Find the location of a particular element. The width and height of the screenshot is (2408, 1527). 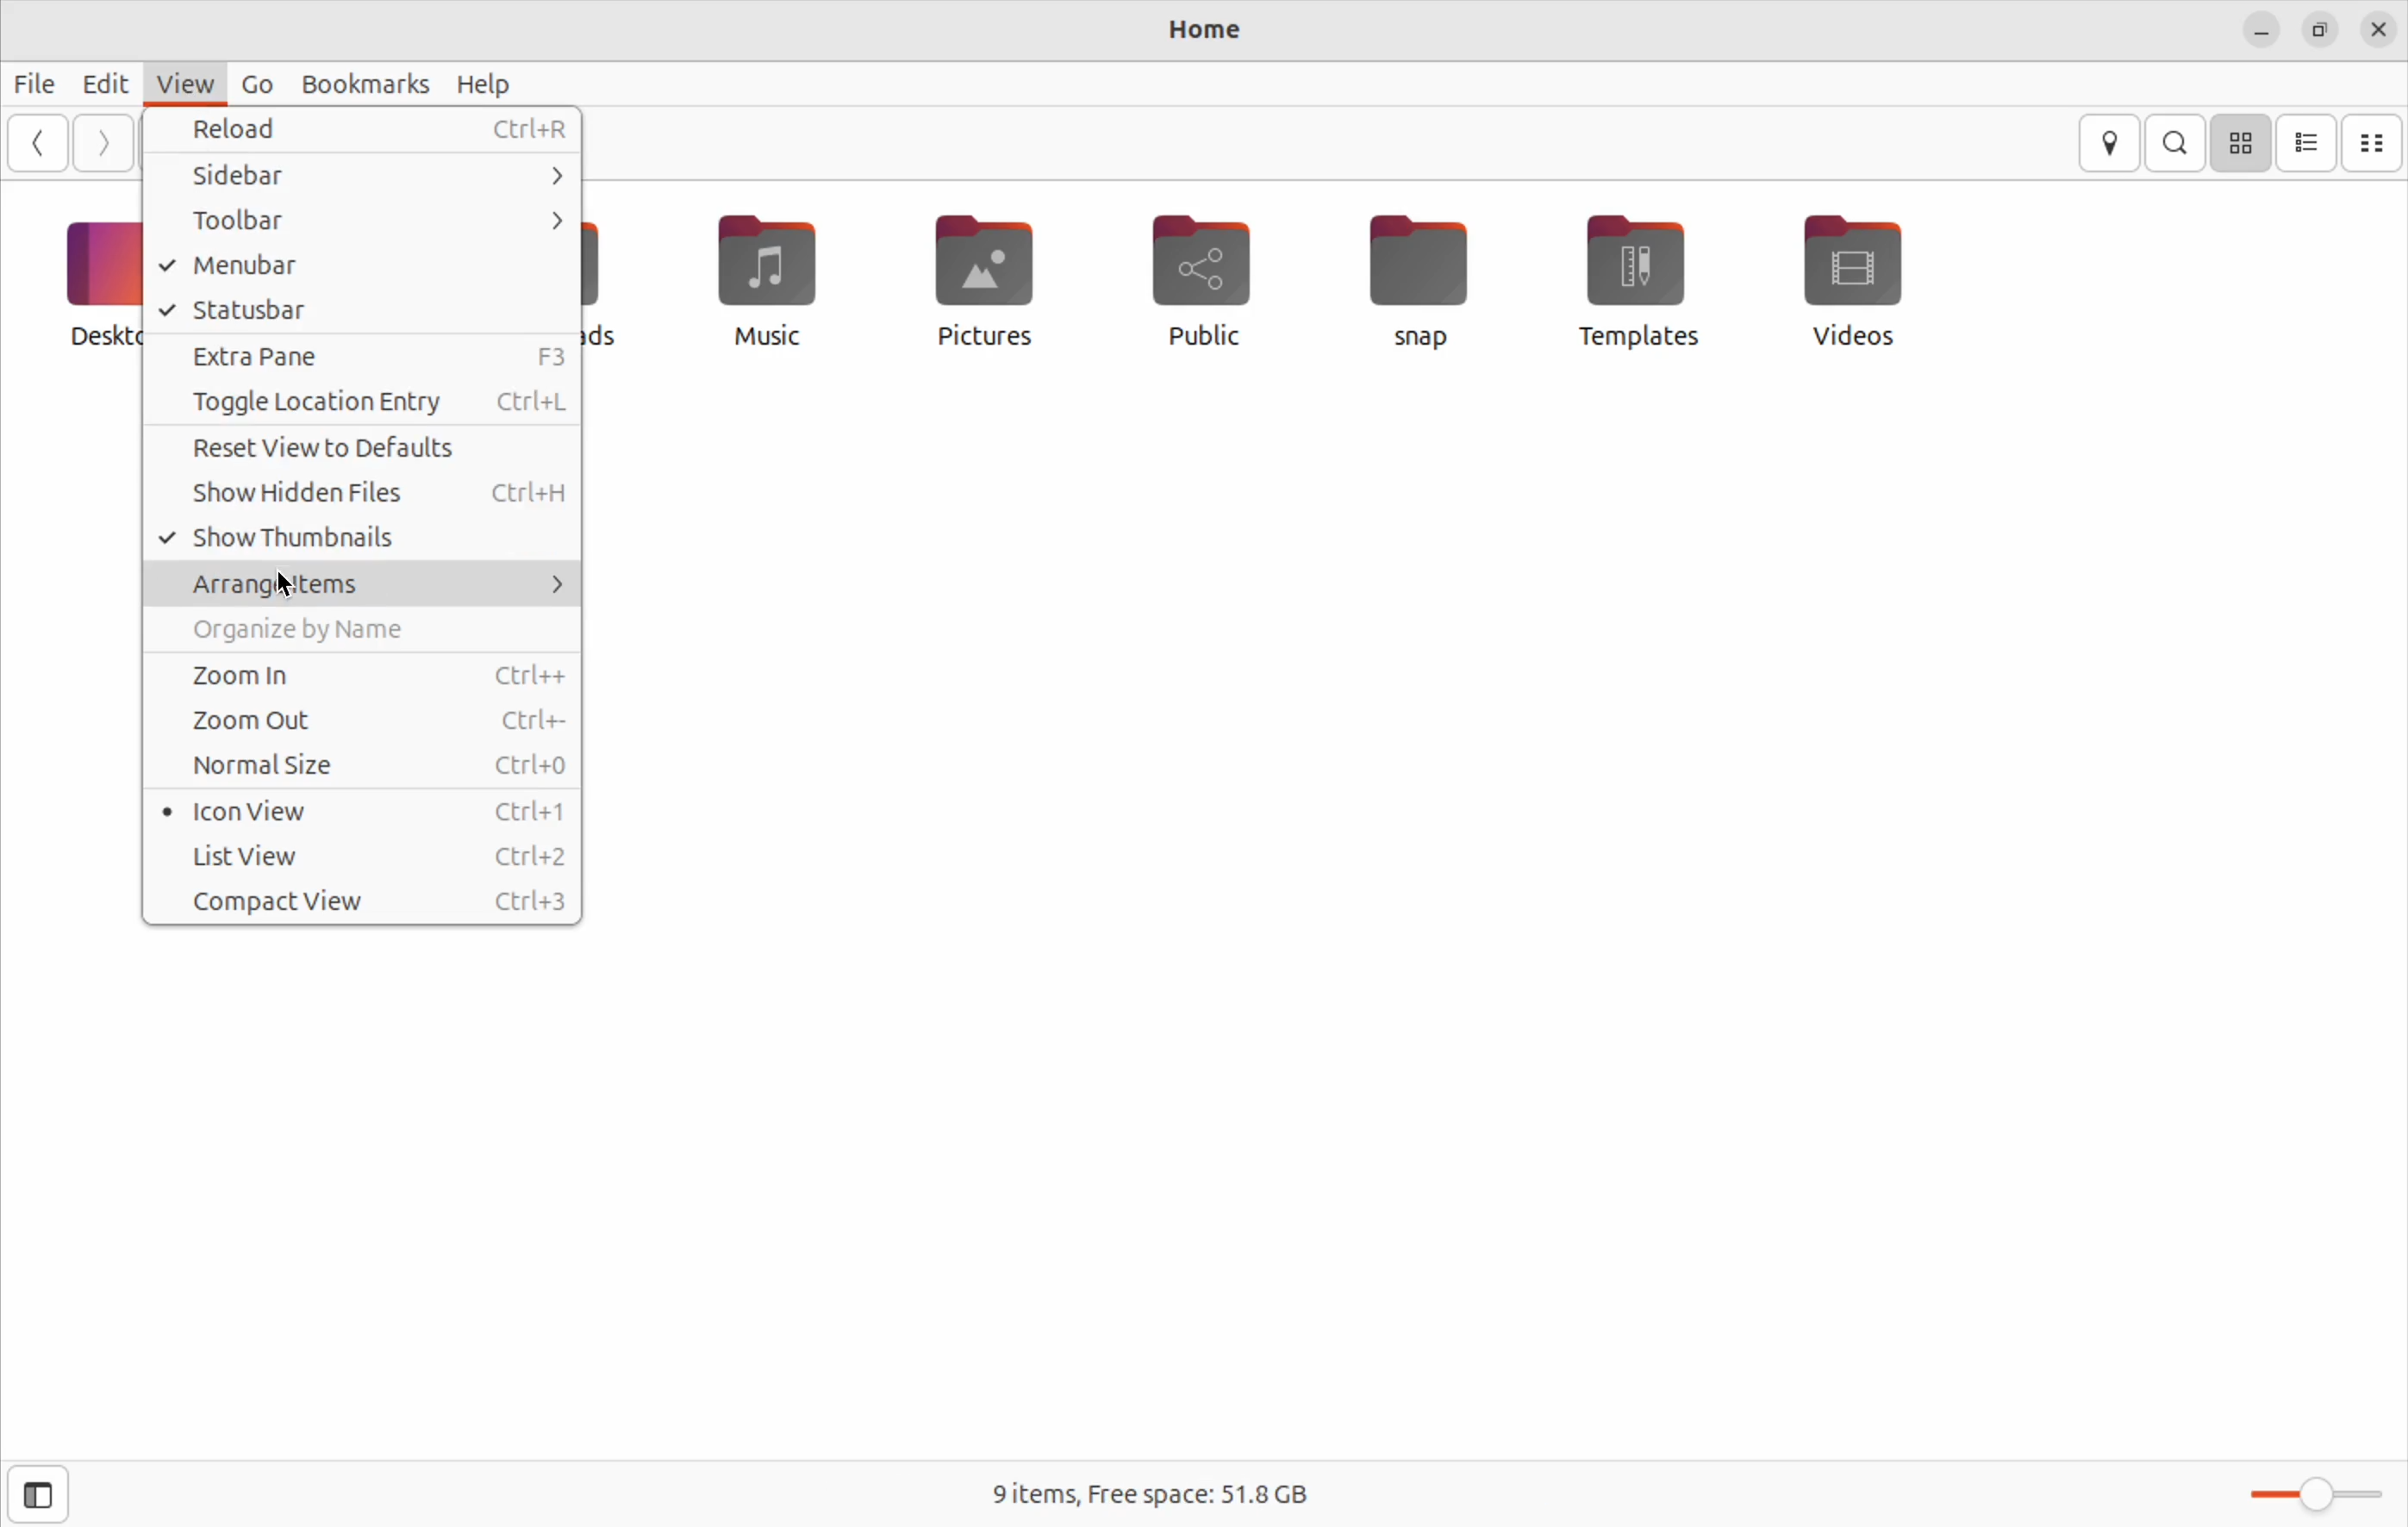

home is located at coordinates (1202, 33).